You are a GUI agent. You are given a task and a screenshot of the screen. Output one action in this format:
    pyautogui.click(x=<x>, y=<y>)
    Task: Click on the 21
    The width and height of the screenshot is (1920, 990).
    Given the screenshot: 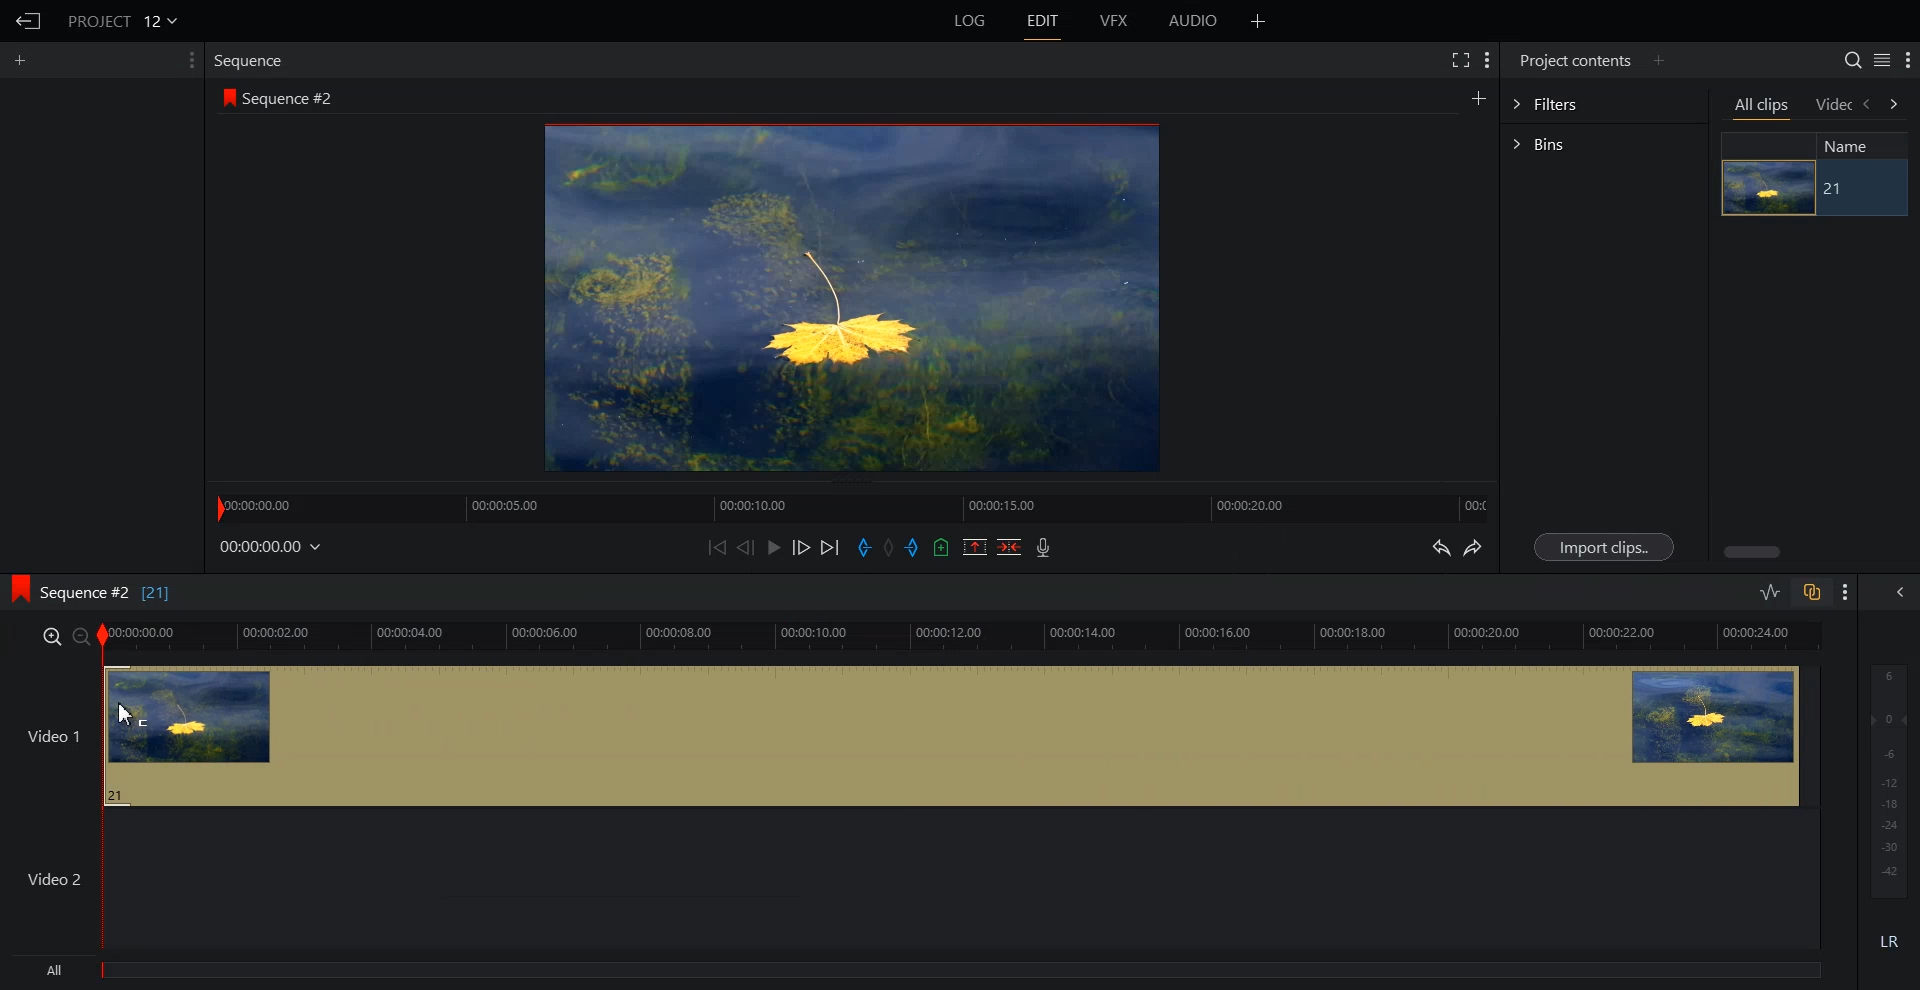 What is the action you would take?
    pyautogui.click(x=1859, y=189)
    